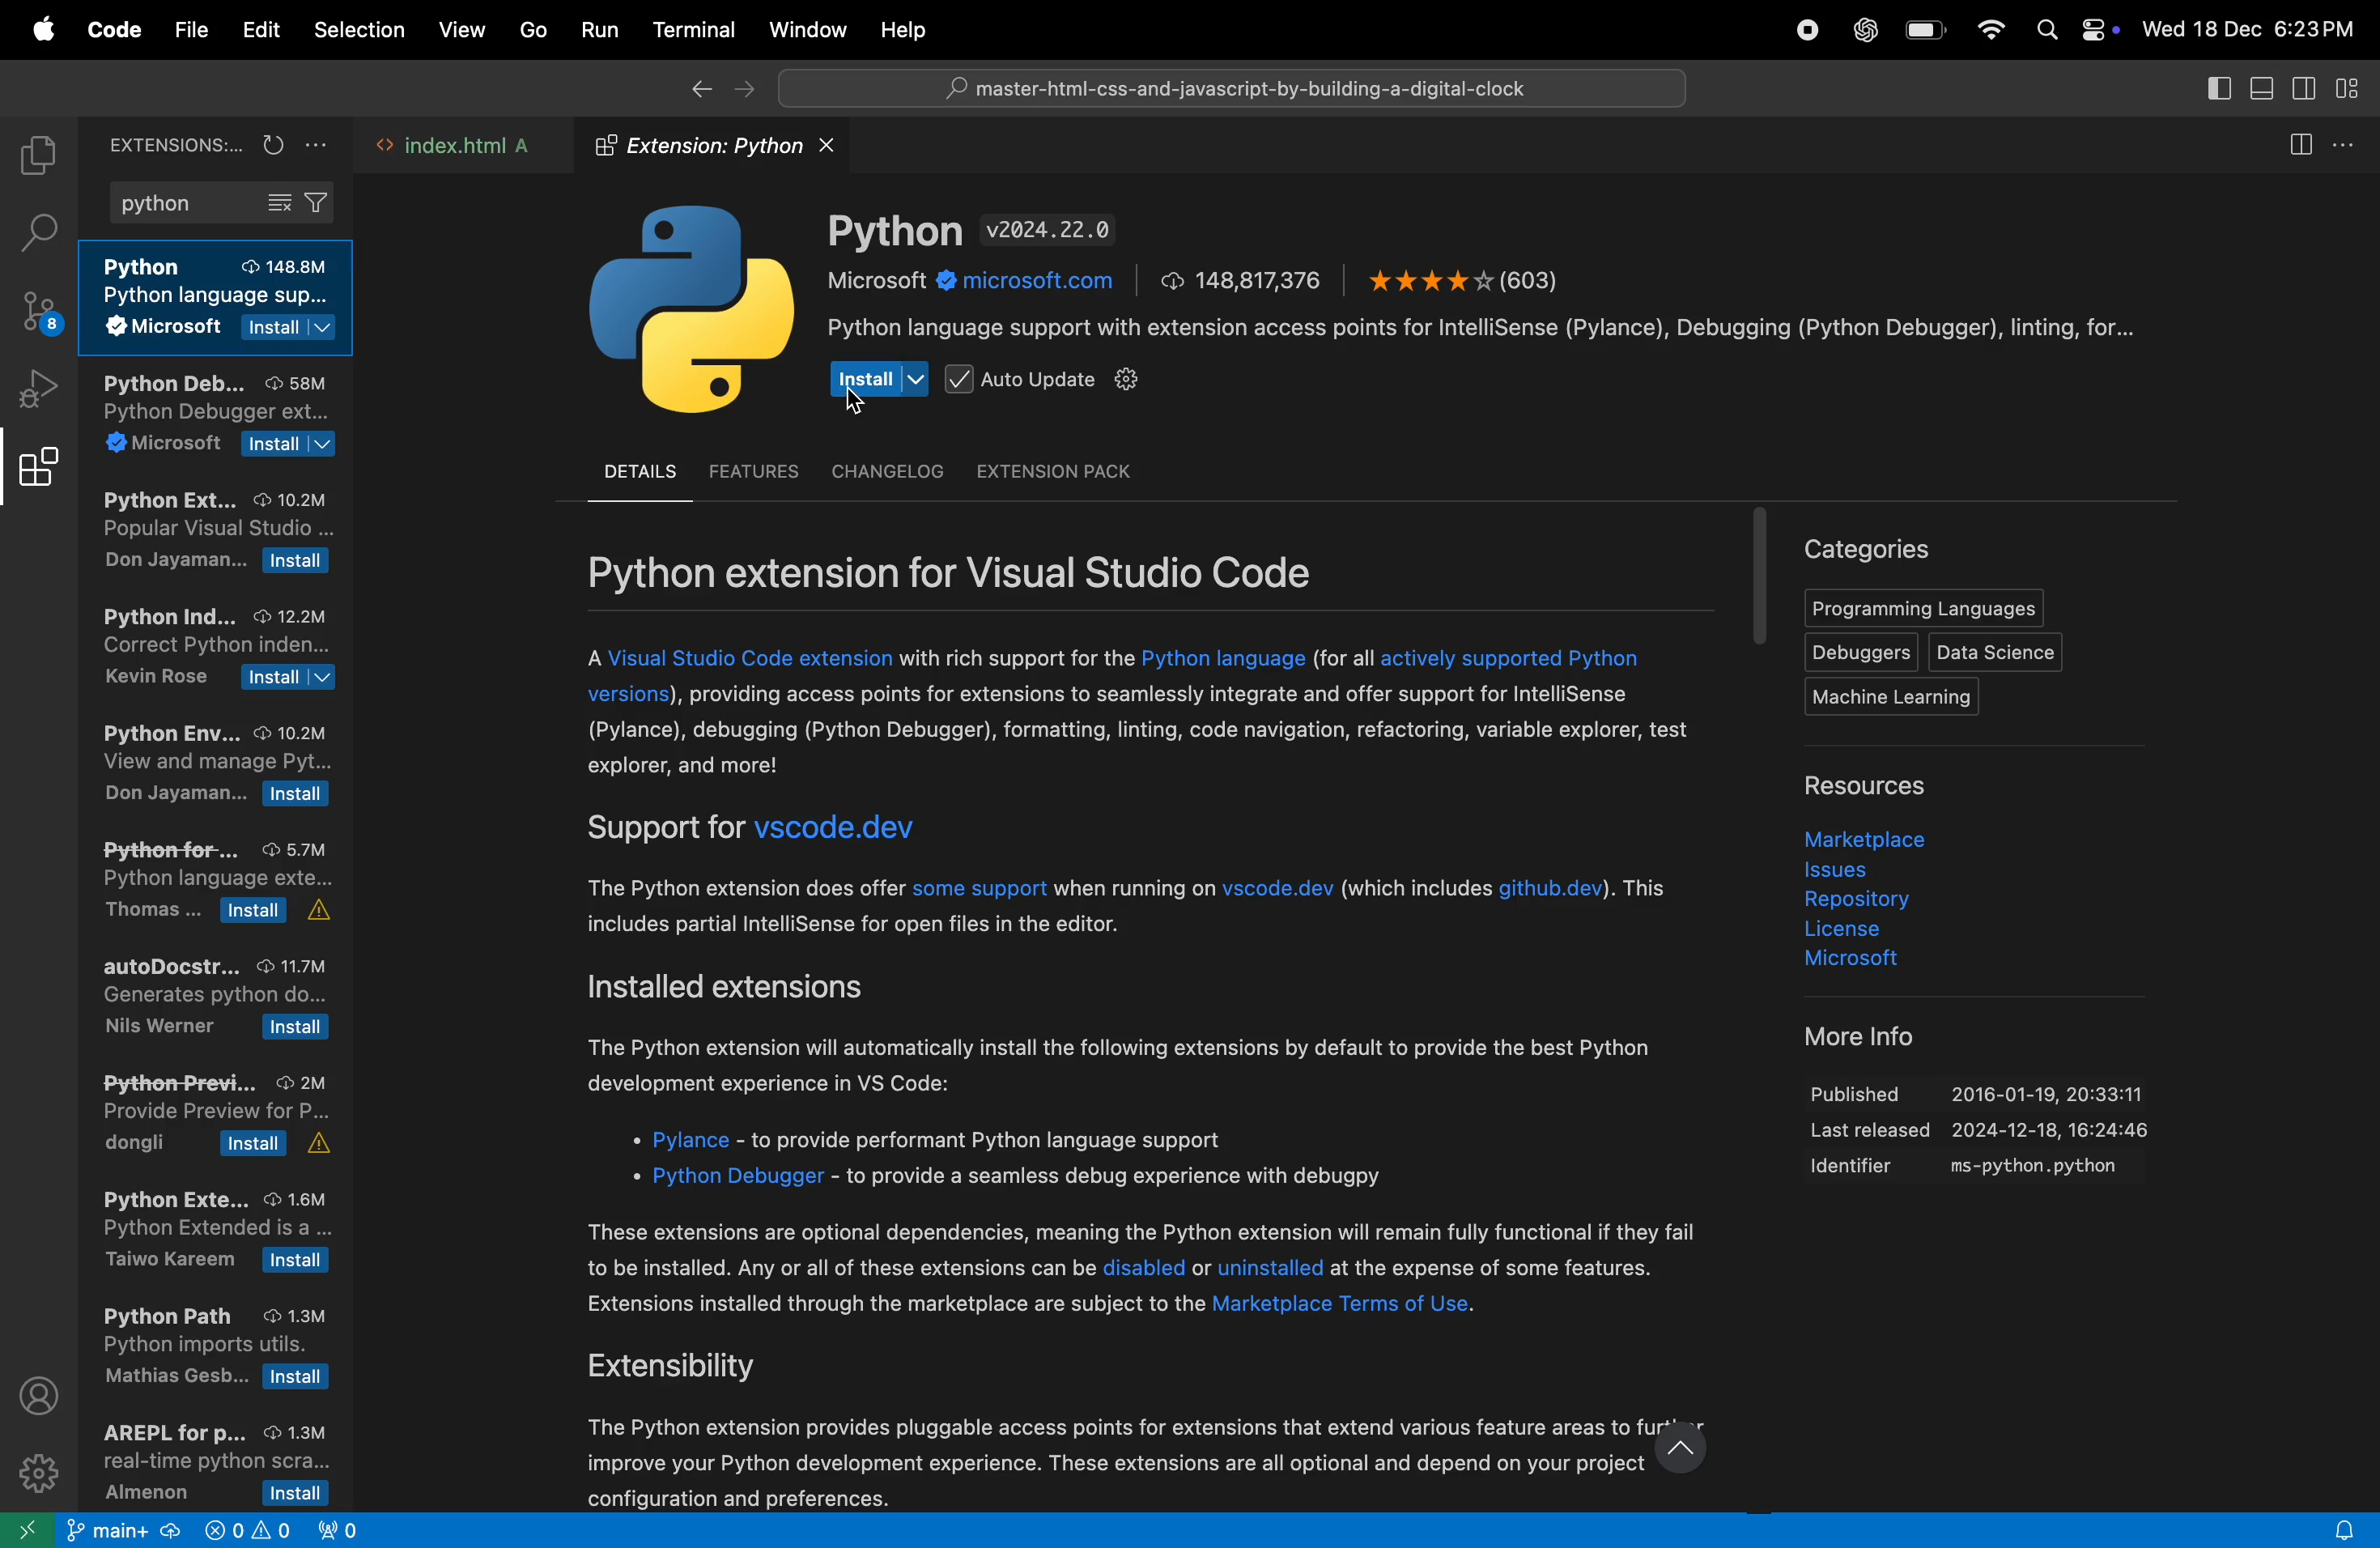 Image resolution: width=2380 pixels, height=1548 pixels. What do you see at coordinates (1226, 87) in the screenshot?
I see `search bar` at bounding box center [1226, 87].